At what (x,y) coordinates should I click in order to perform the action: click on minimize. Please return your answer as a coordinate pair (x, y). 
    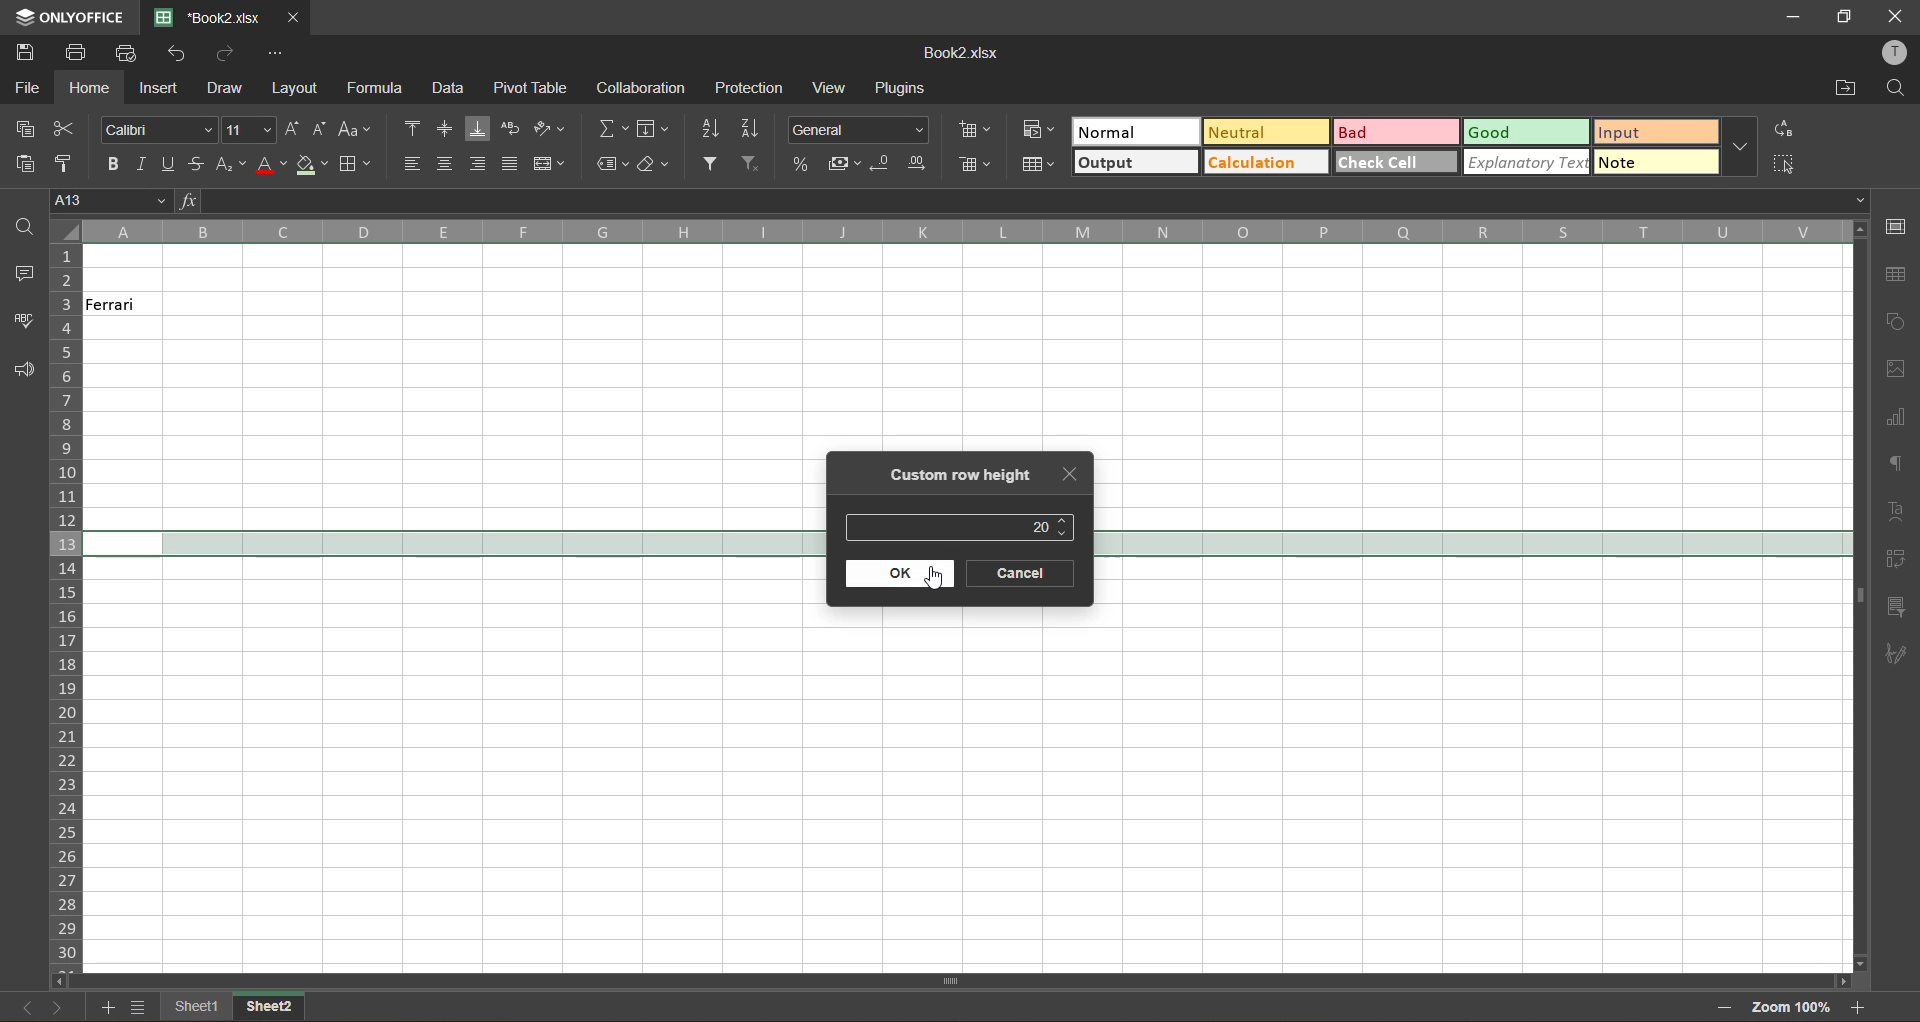
    Looking at the image, I should click on (1790, 15).